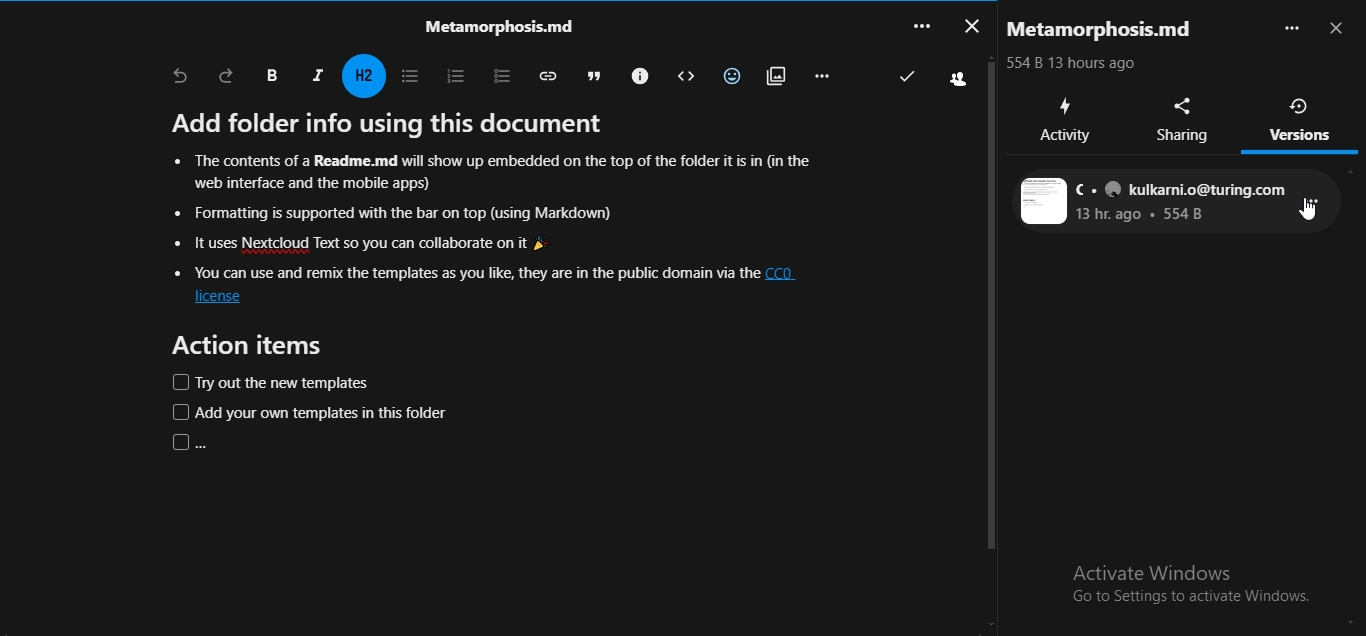 This screenshot has height=636, width=1366. I want to click on close, so click(1339, 30).